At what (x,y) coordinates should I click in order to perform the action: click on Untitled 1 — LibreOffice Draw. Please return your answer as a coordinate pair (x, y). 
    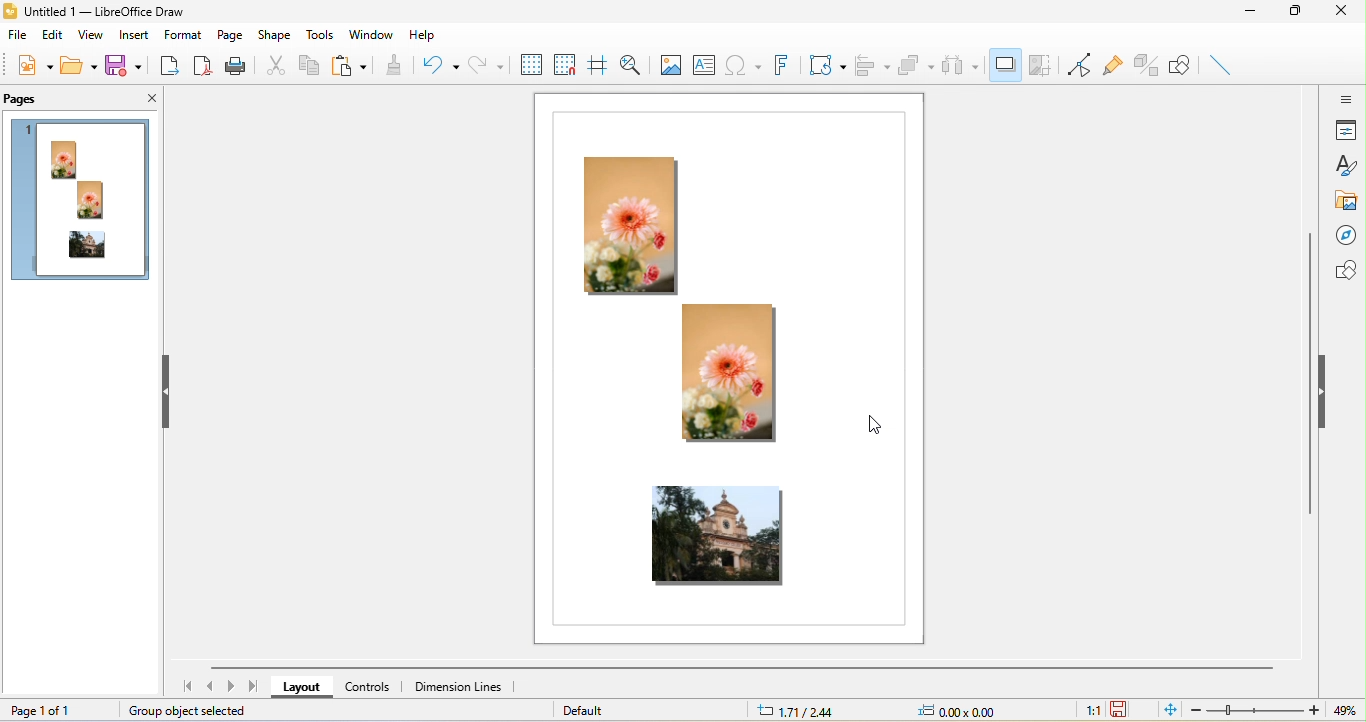
    Looking at the image, I should click on (94, 12).